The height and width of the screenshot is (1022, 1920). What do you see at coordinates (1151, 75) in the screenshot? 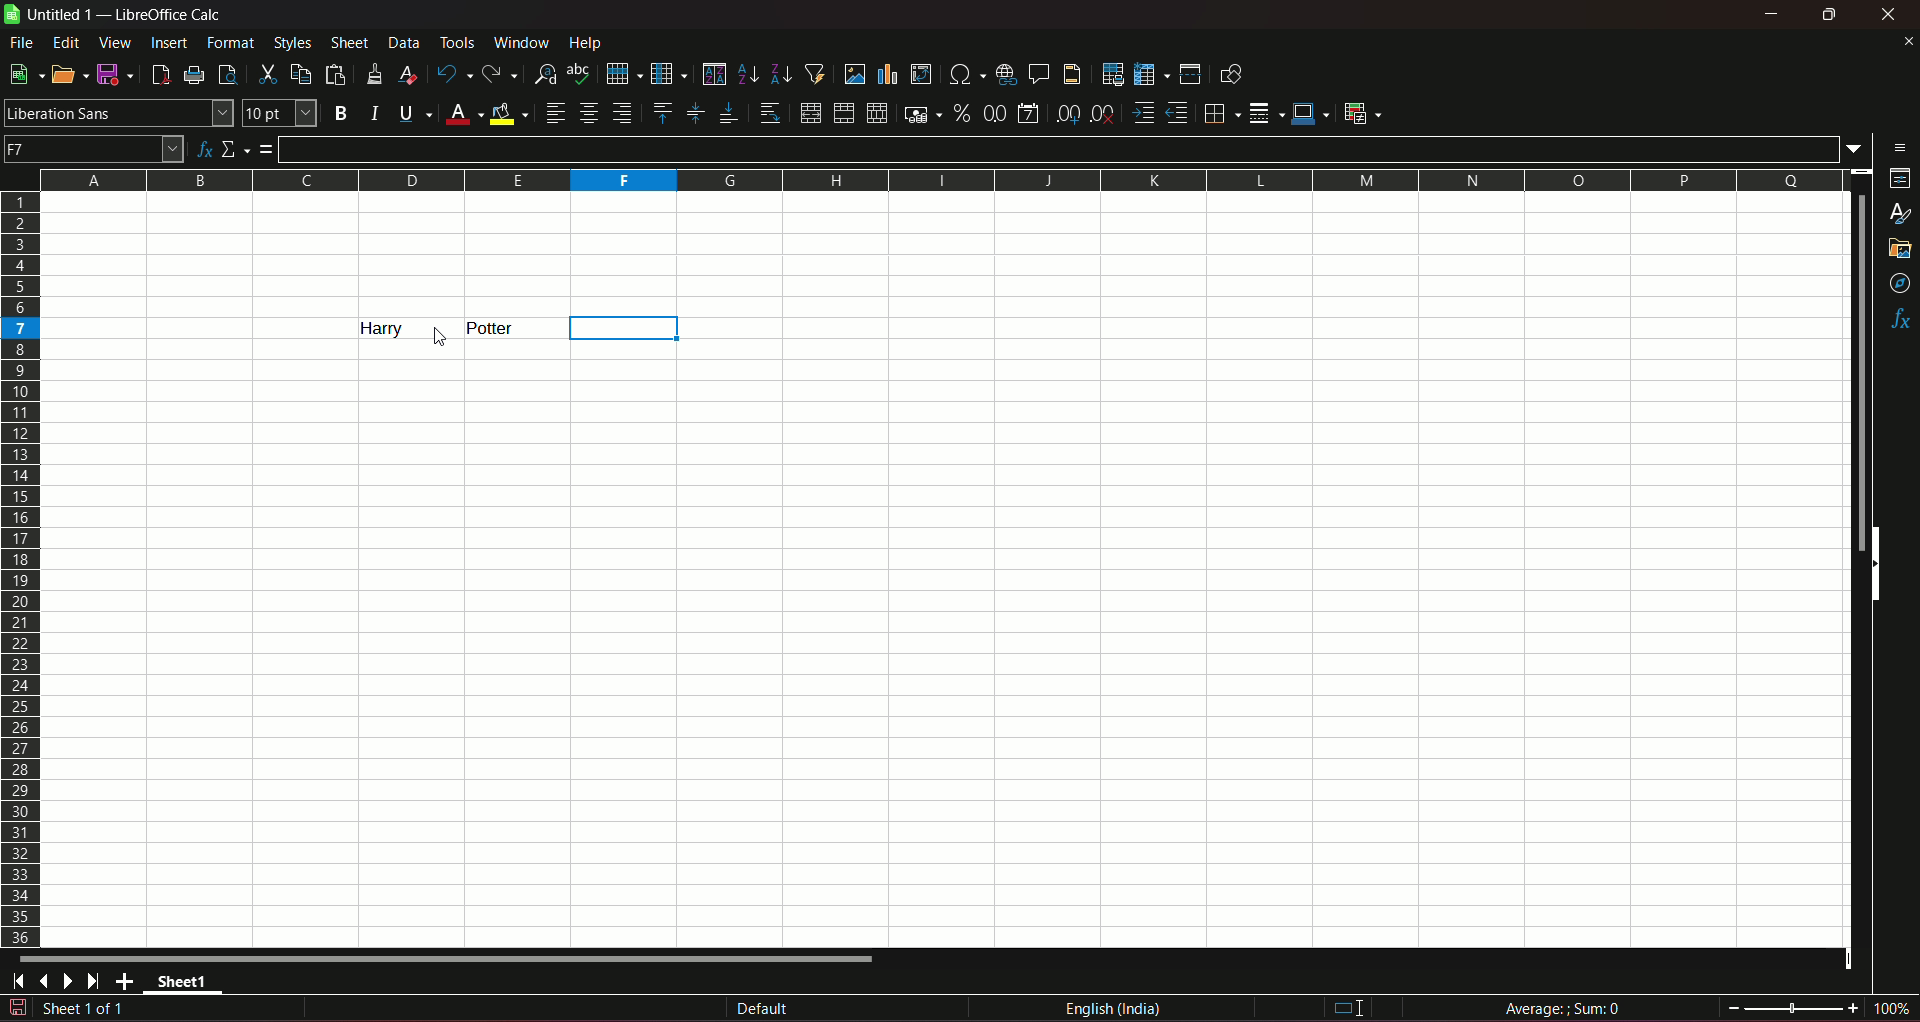
I see `freeze row & column` at bounding box center [1151, 75].